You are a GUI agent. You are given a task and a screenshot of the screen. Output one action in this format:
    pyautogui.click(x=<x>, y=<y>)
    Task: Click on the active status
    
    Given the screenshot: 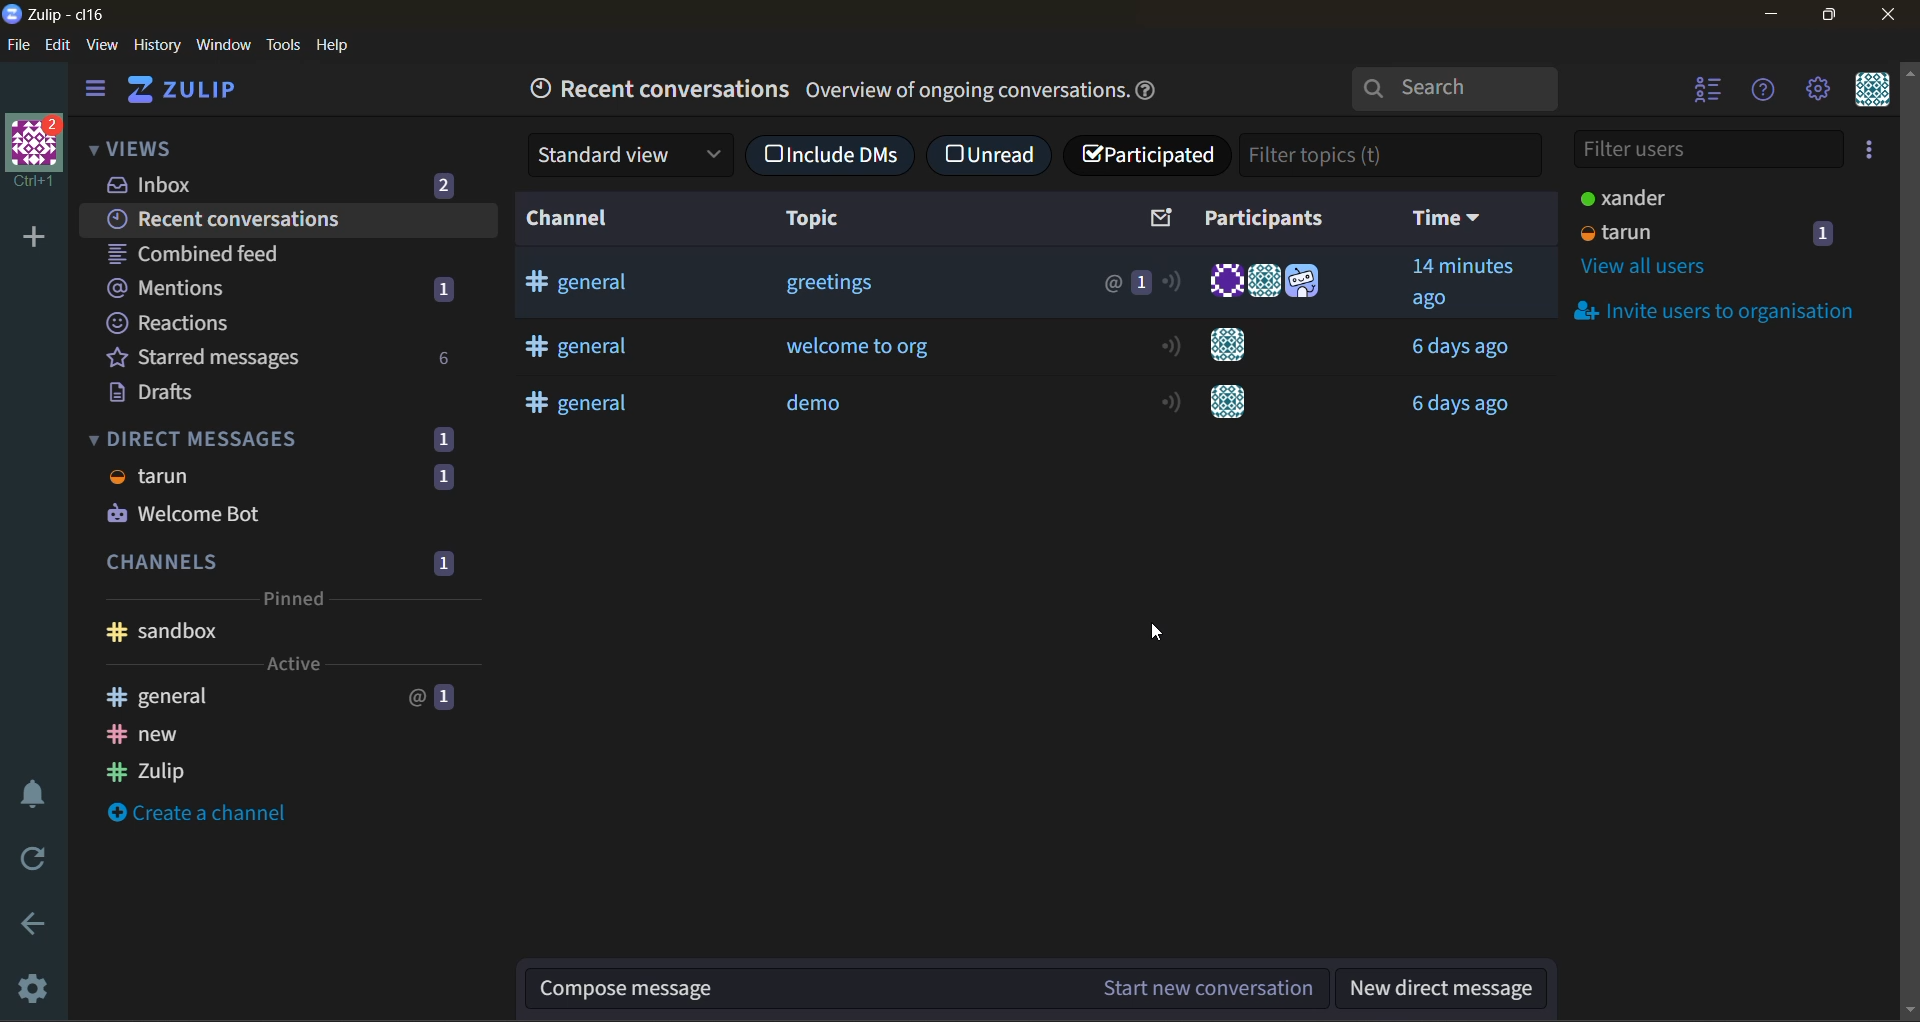 What is the action you would take?
    pyautogui.click(x=1172, y=344)
    